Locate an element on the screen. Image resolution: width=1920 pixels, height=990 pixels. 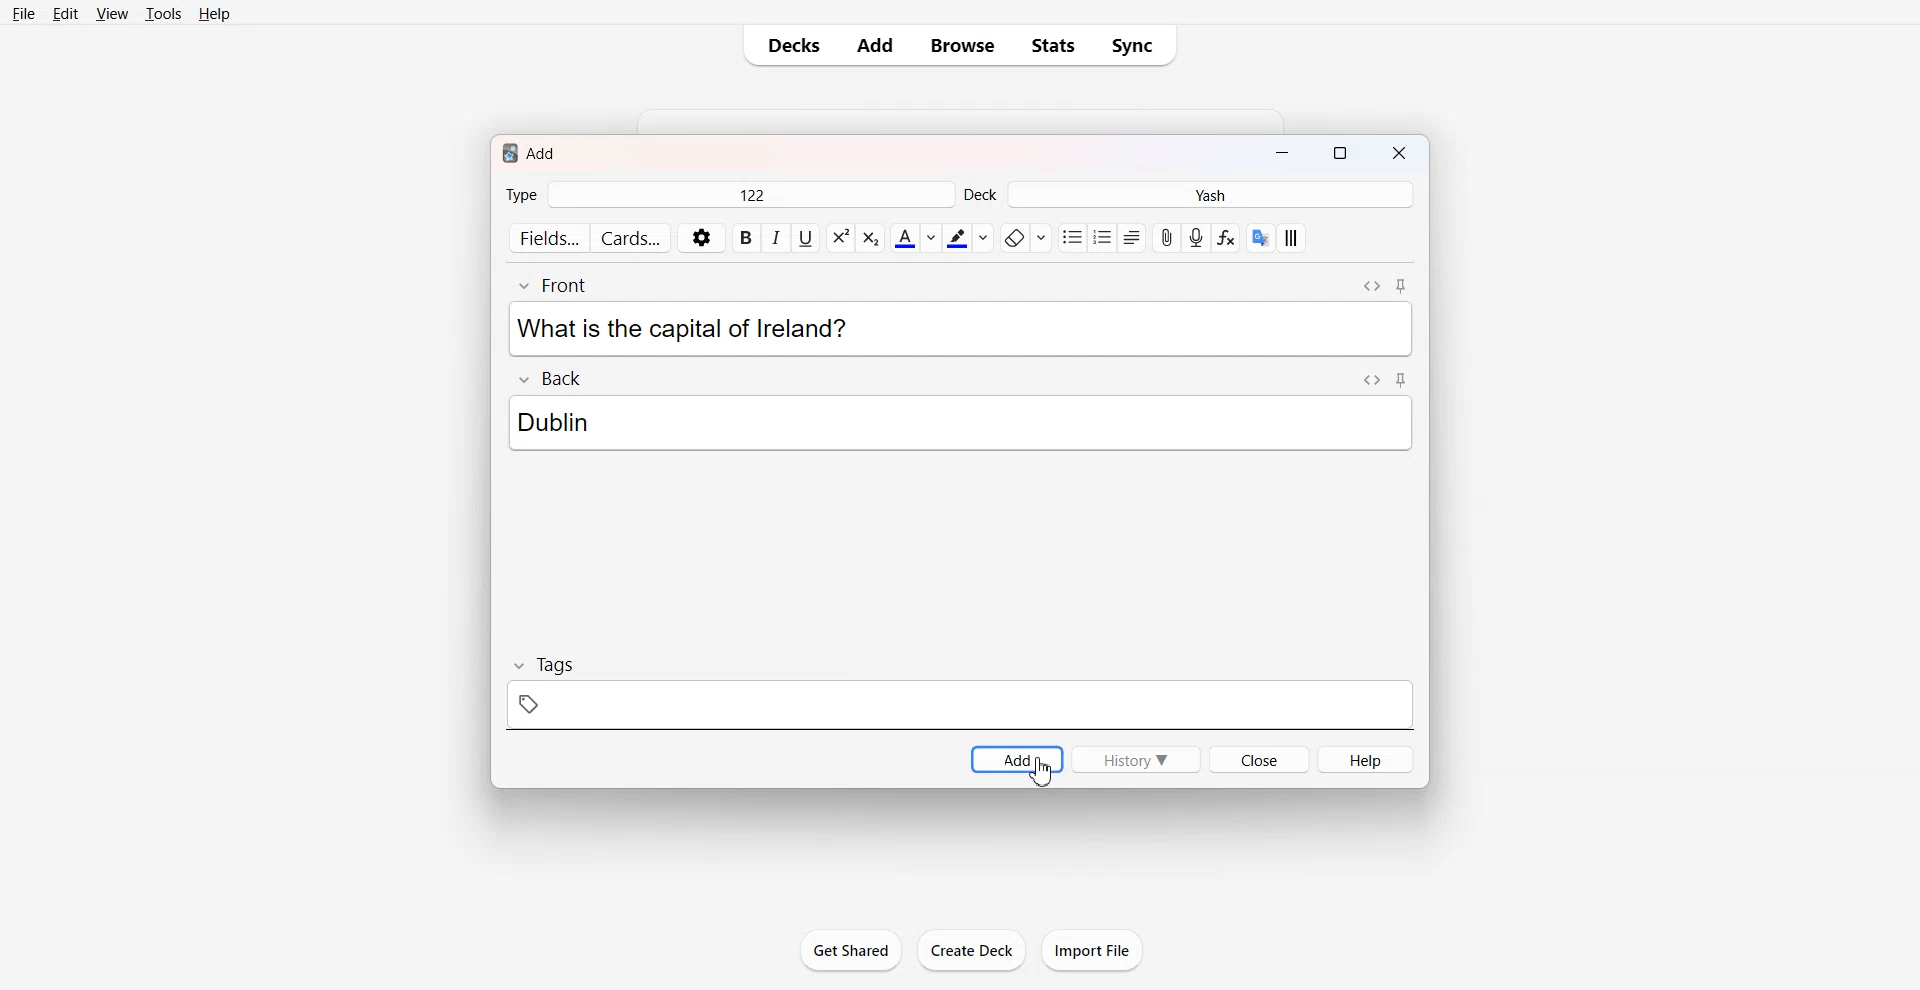
Record Audio is located at coordinates (1196, 238).